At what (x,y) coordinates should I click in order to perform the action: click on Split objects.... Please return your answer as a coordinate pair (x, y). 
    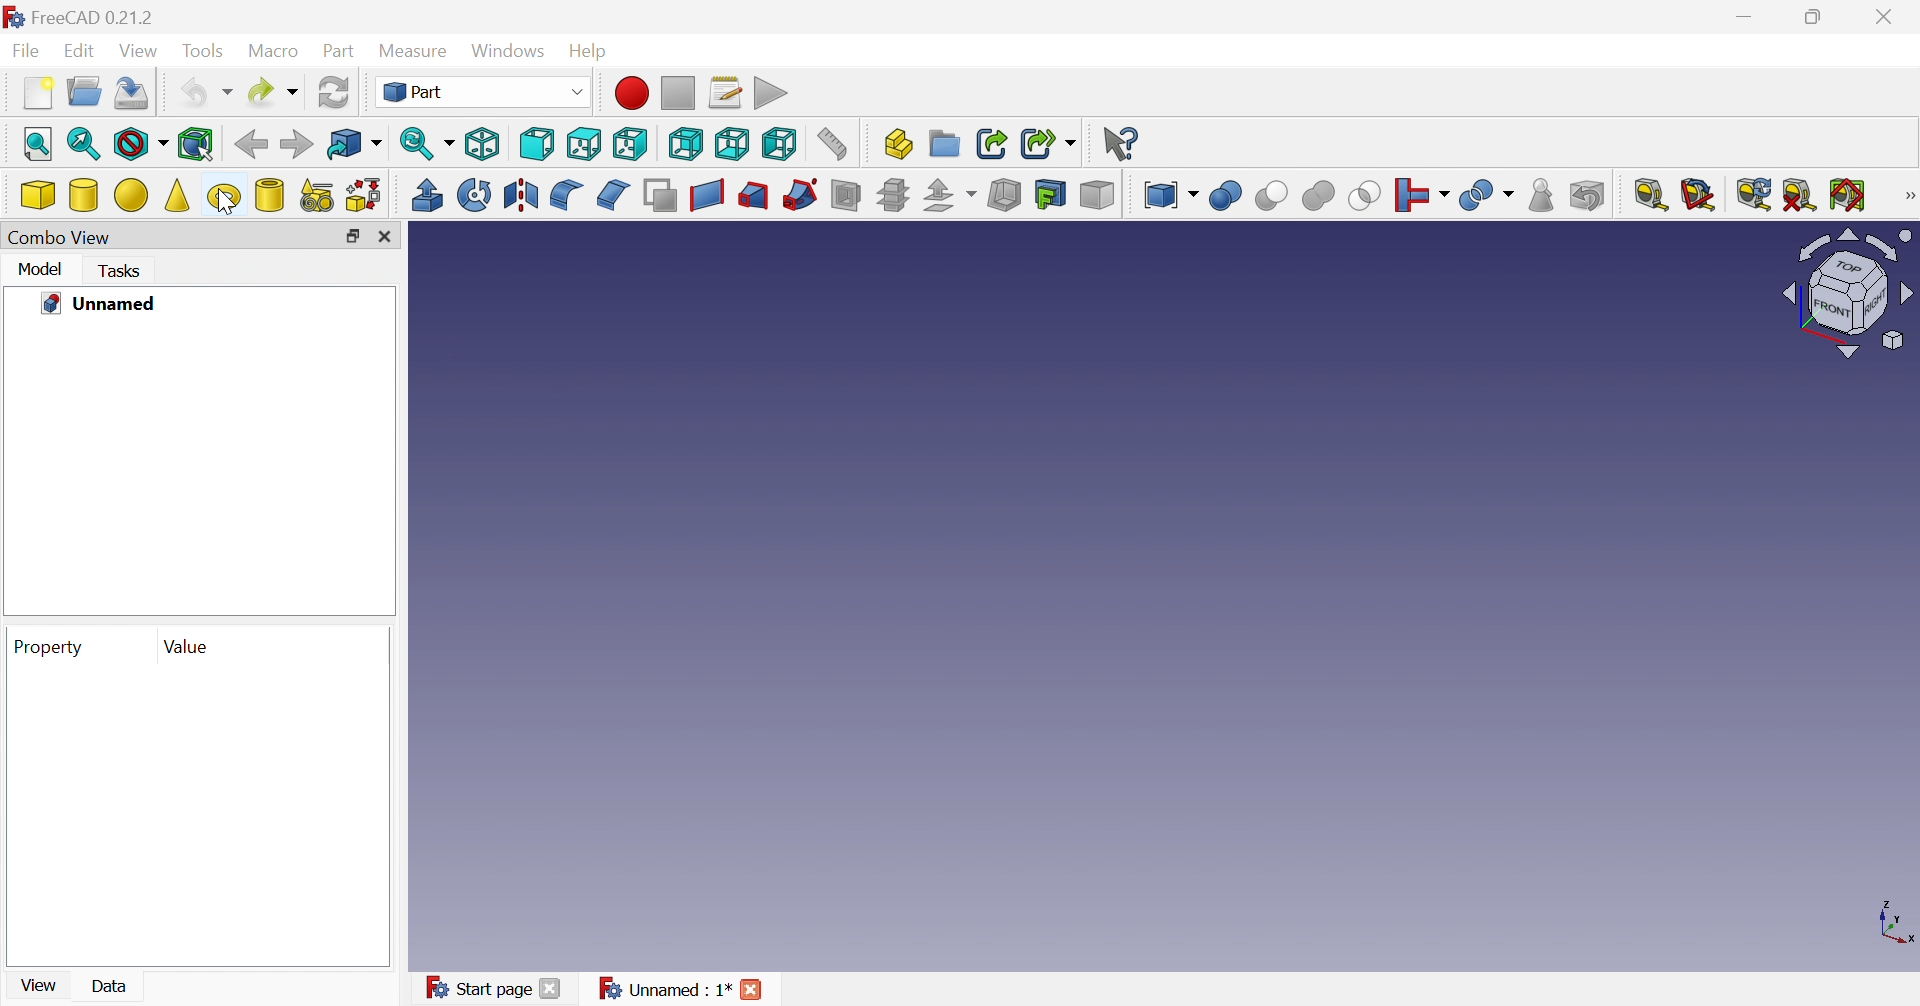
    Looking at the image, I should click on (1420, 196).